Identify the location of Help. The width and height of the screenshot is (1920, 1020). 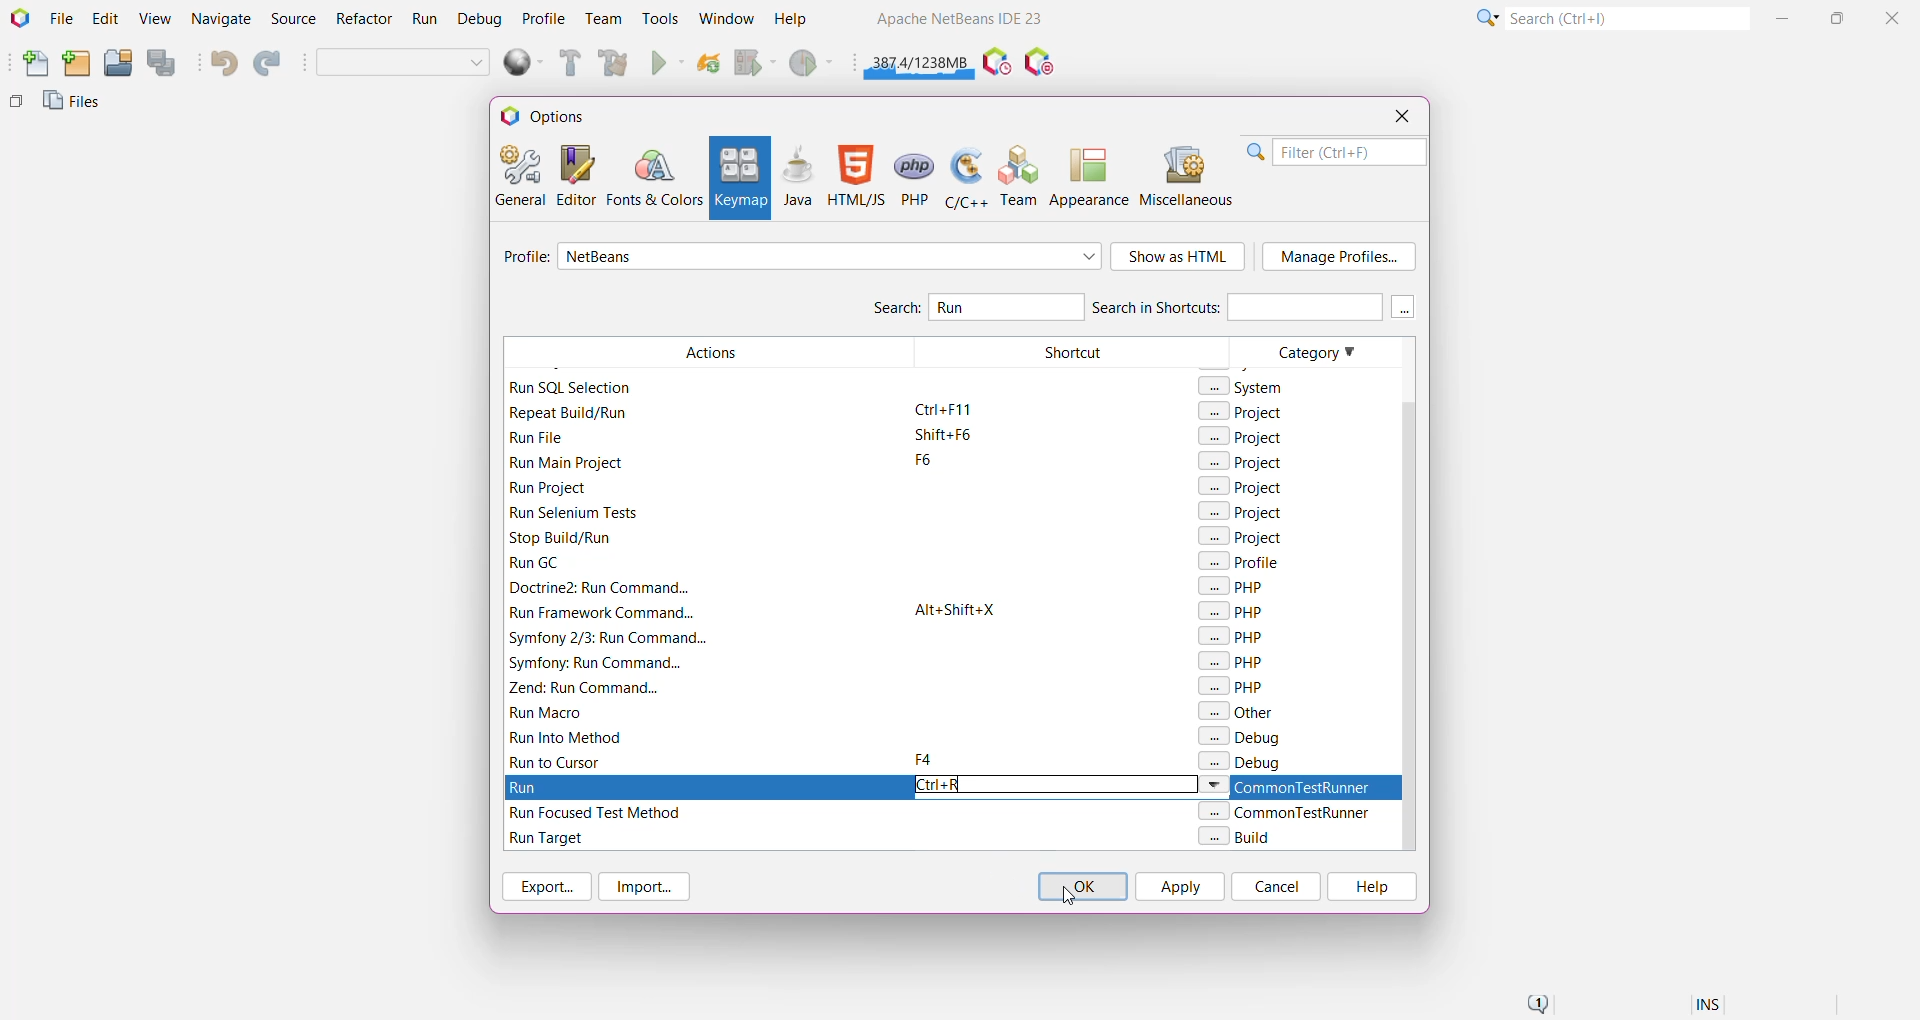
(1370, 887).